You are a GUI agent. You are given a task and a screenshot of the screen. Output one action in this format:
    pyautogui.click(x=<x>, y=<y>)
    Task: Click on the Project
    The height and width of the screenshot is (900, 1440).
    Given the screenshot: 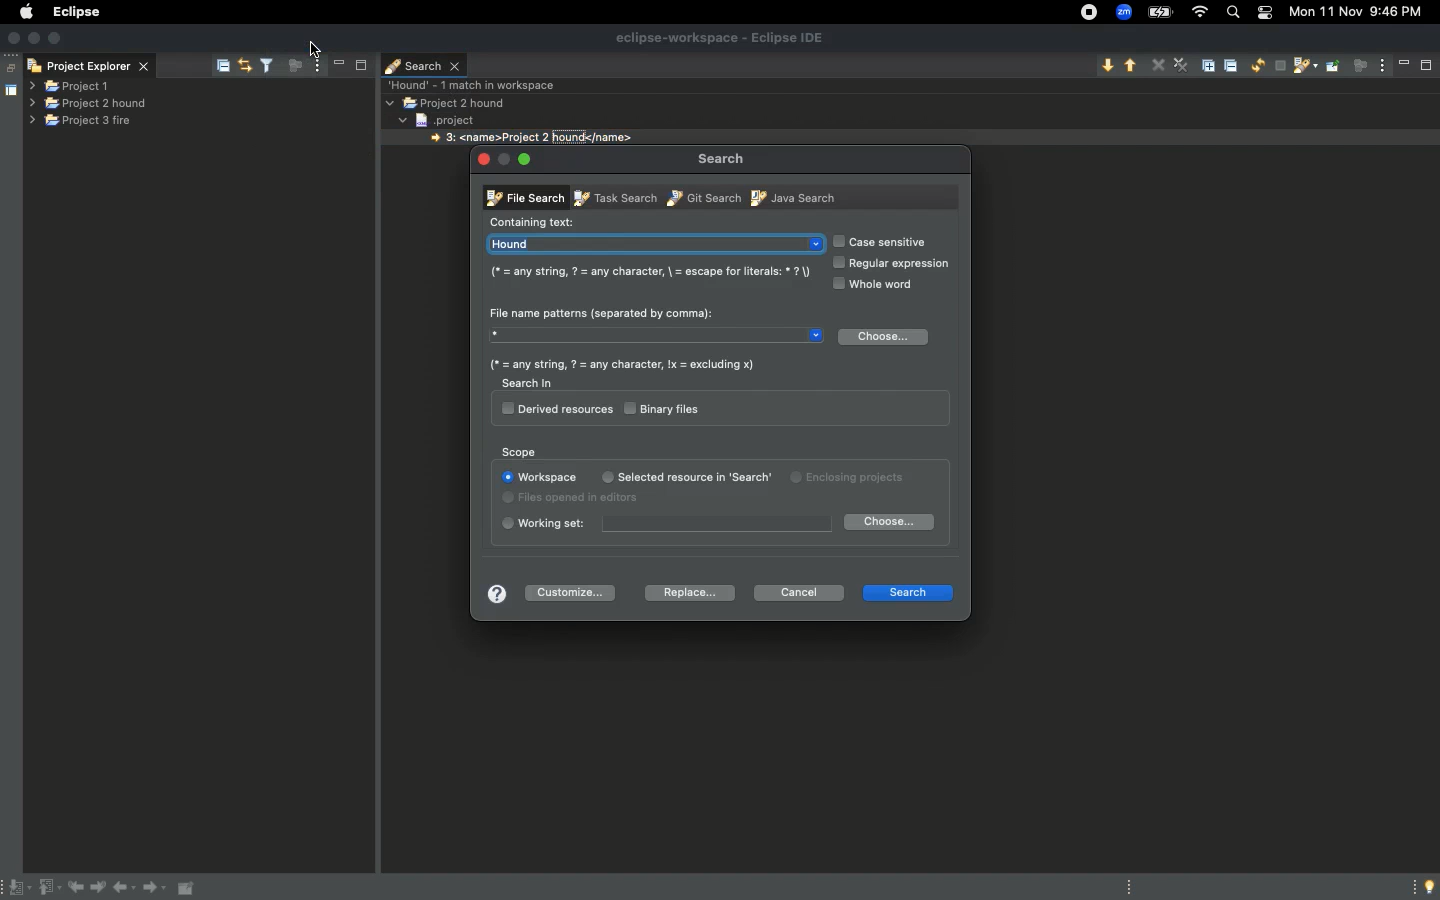 What is the action you would take?
    pyautogui.click(x=453, y=119)
    